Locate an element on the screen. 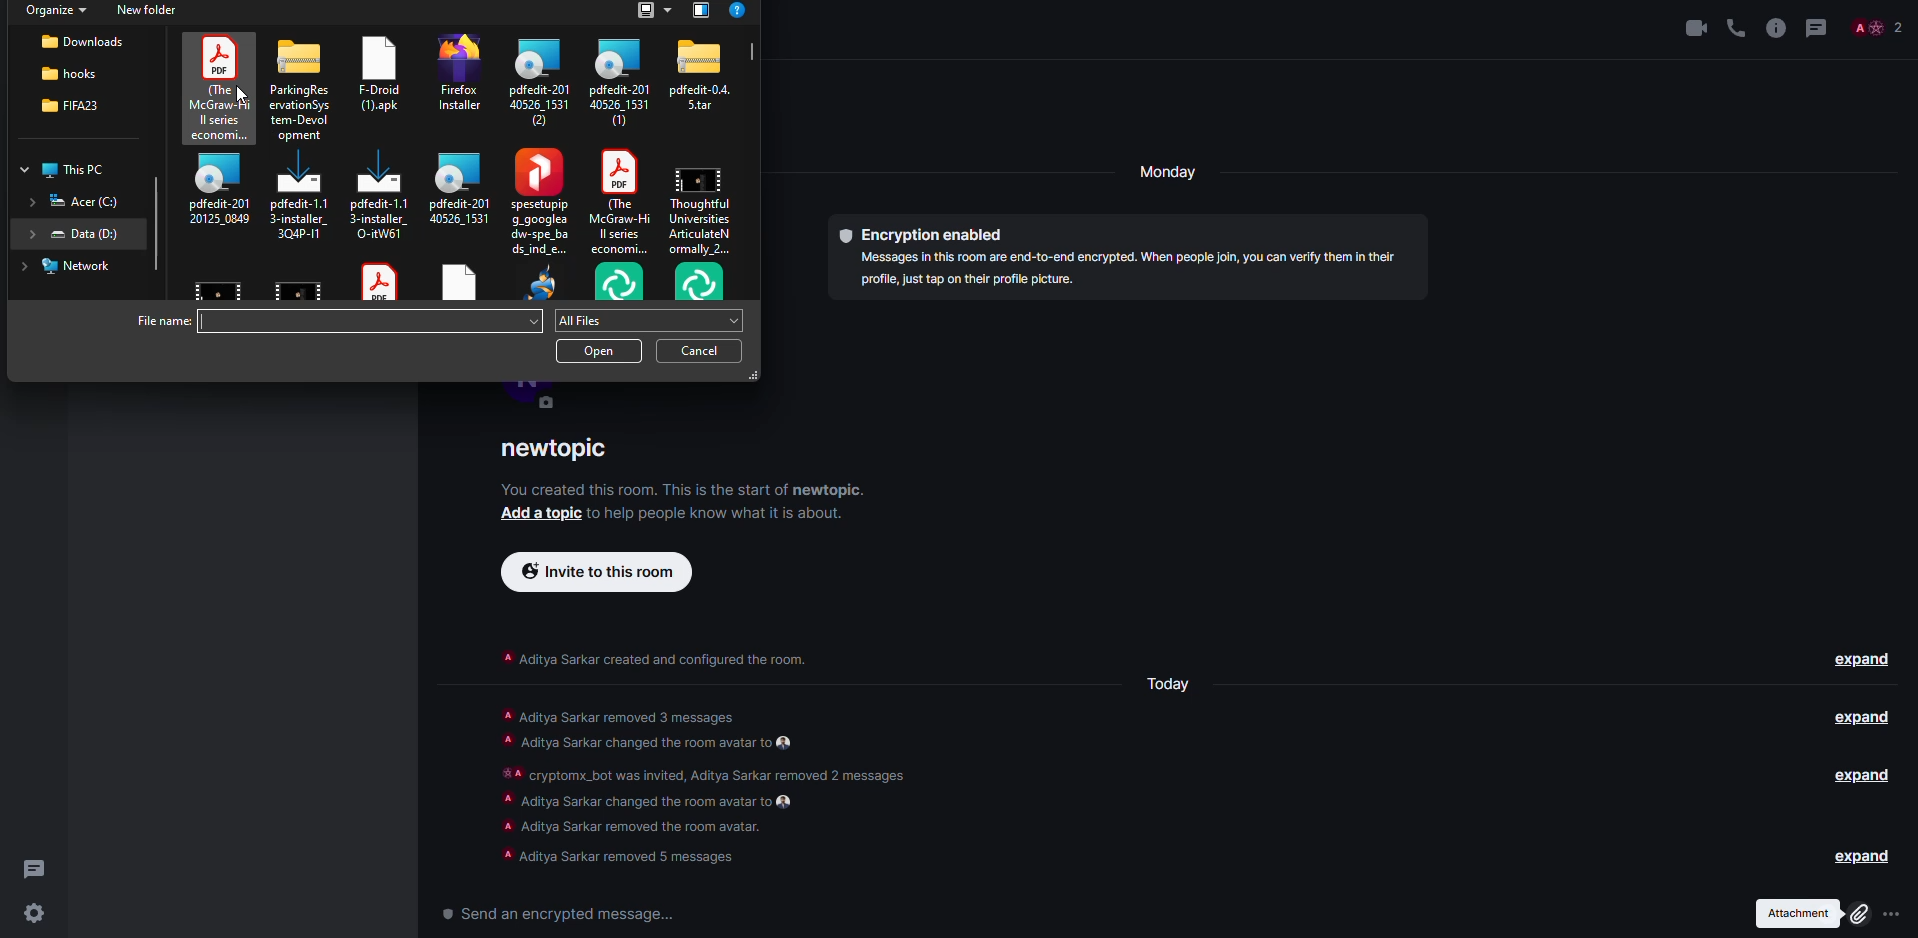  file is located at coordinates (695, 282).